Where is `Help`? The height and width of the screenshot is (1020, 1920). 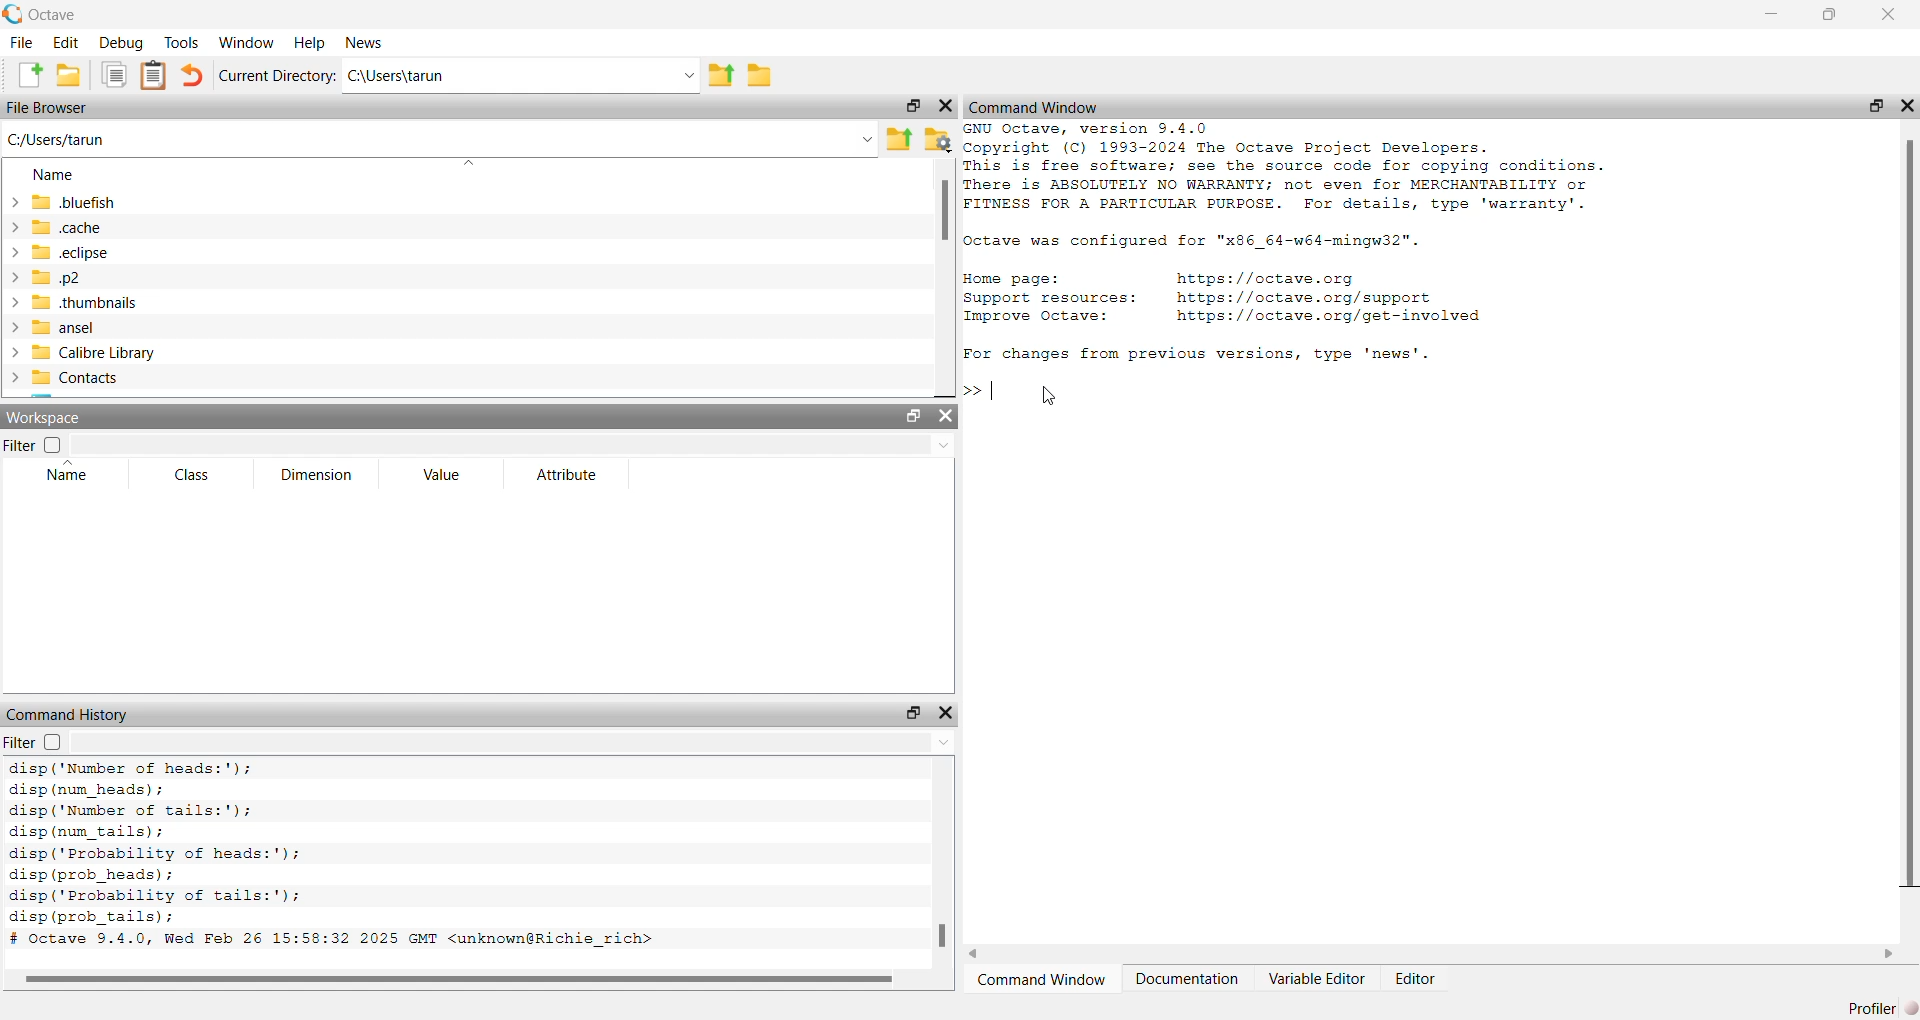 Help is located at coordinates (310, 41).